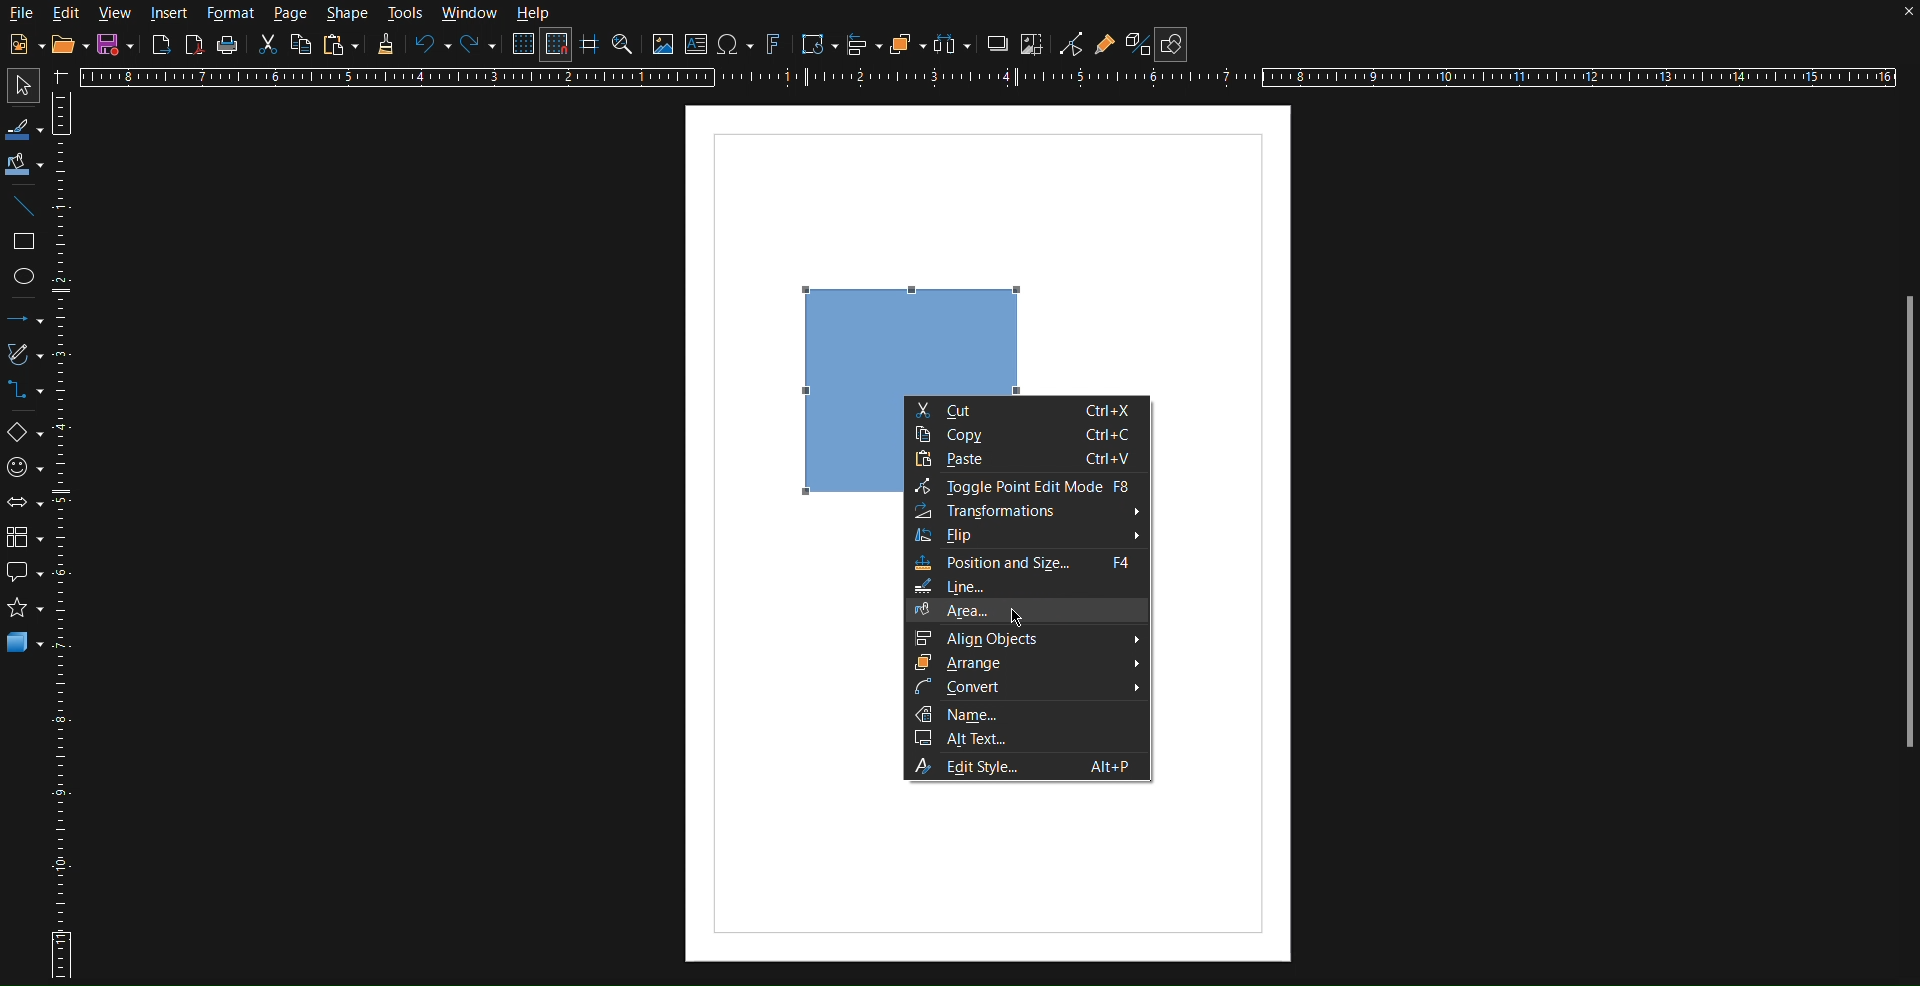 The width and height of the screenshot is (1920, 986). Describe the element at coordinates (292, 15) in the screenshot. I see `Page` at that location.